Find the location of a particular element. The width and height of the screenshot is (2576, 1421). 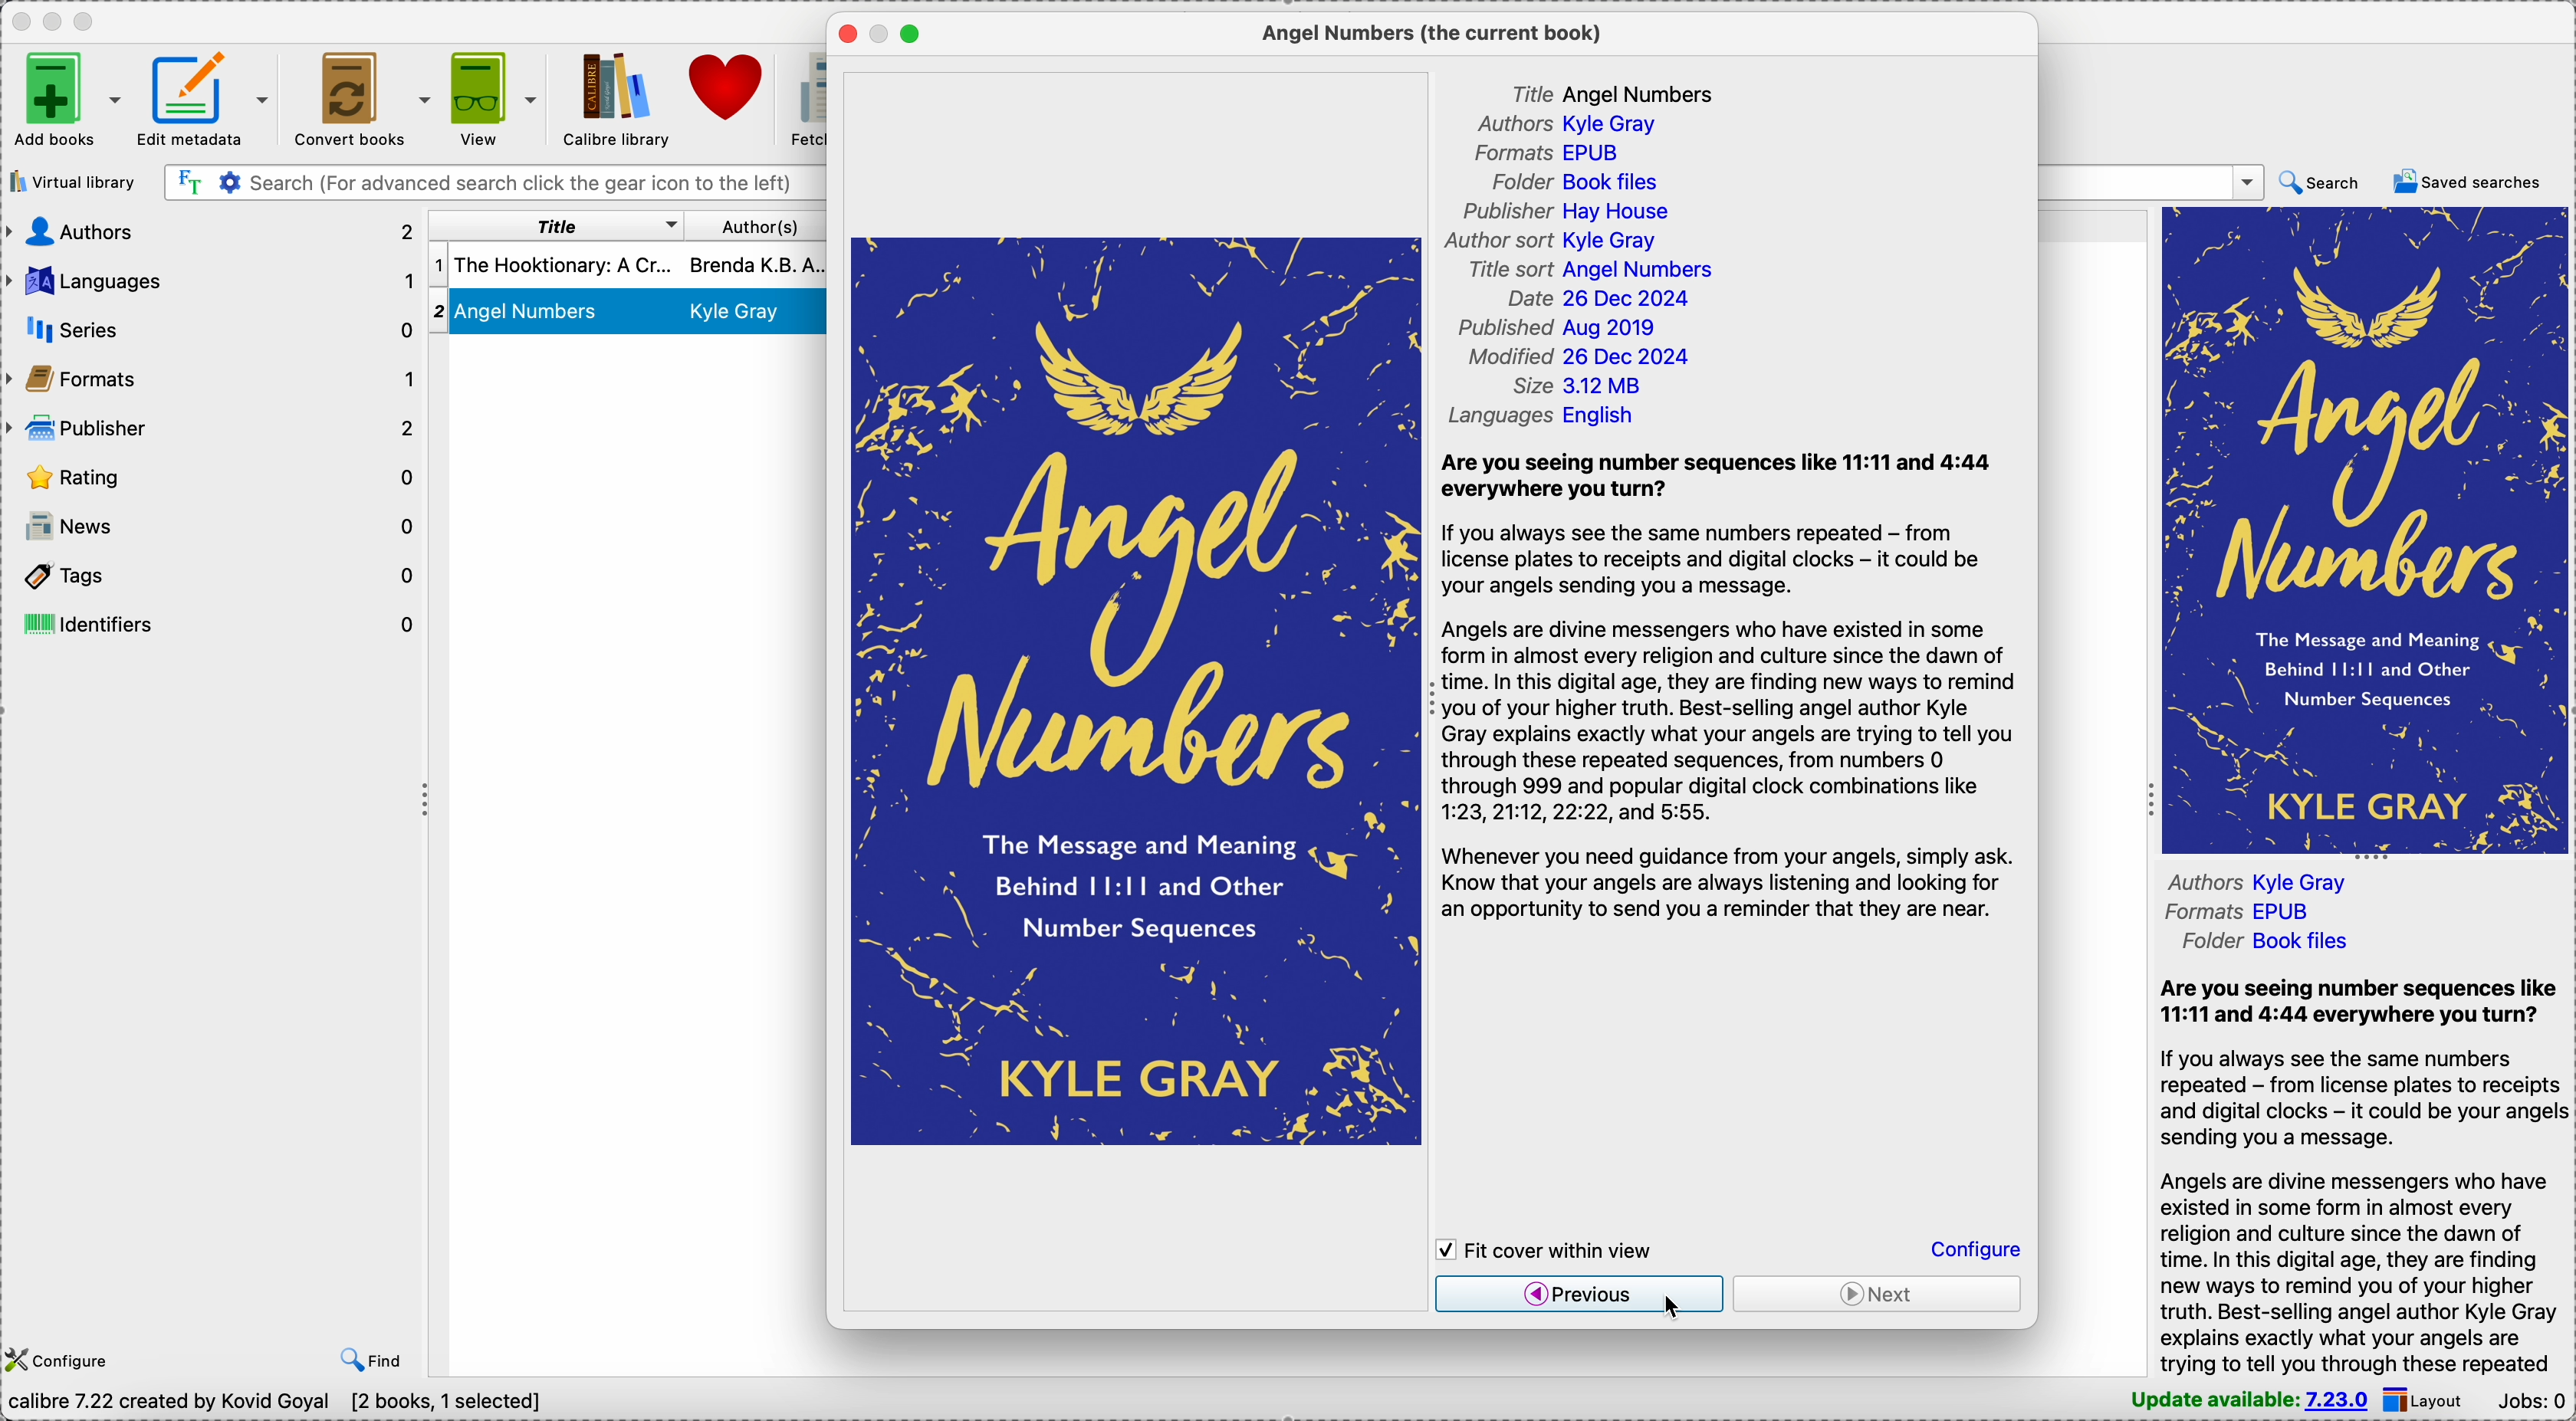

fetch news is located at coordinates (807, 100).